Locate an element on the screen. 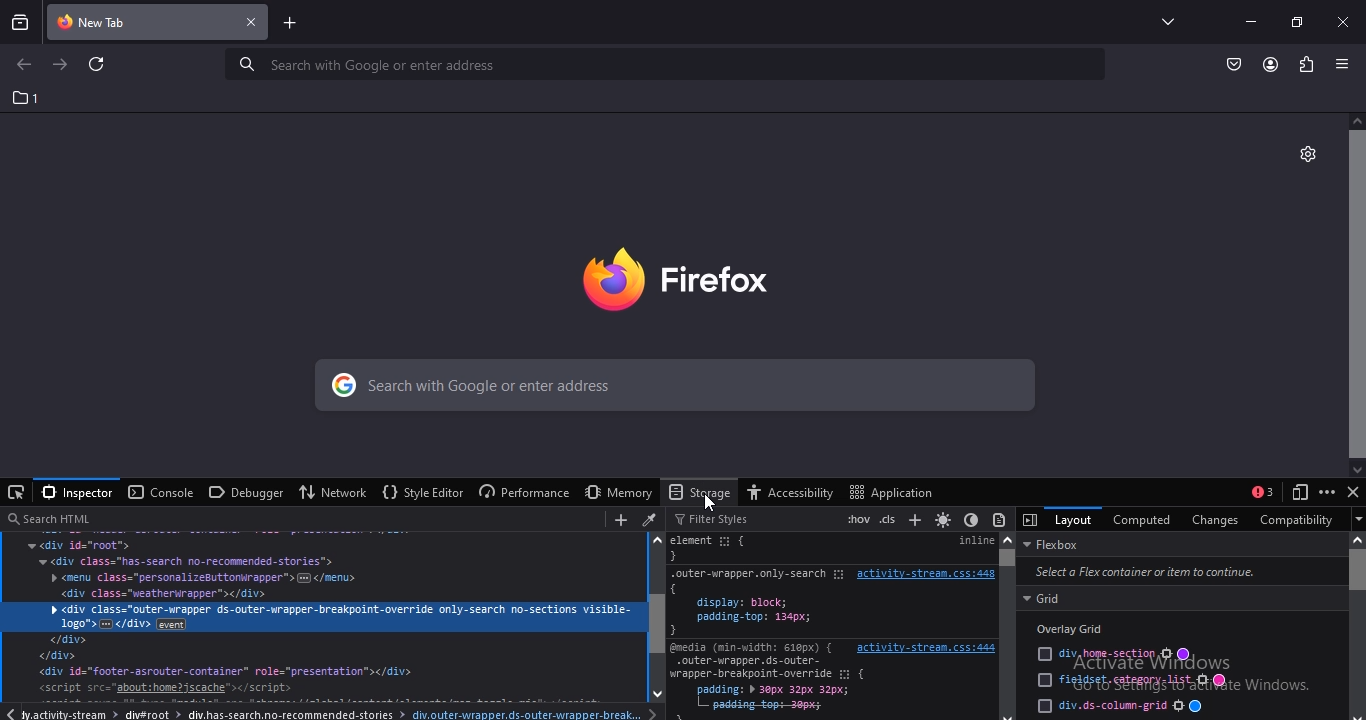 The height and width of the screenshot is (720, 1366). performance is located at coordinates (521, 493).